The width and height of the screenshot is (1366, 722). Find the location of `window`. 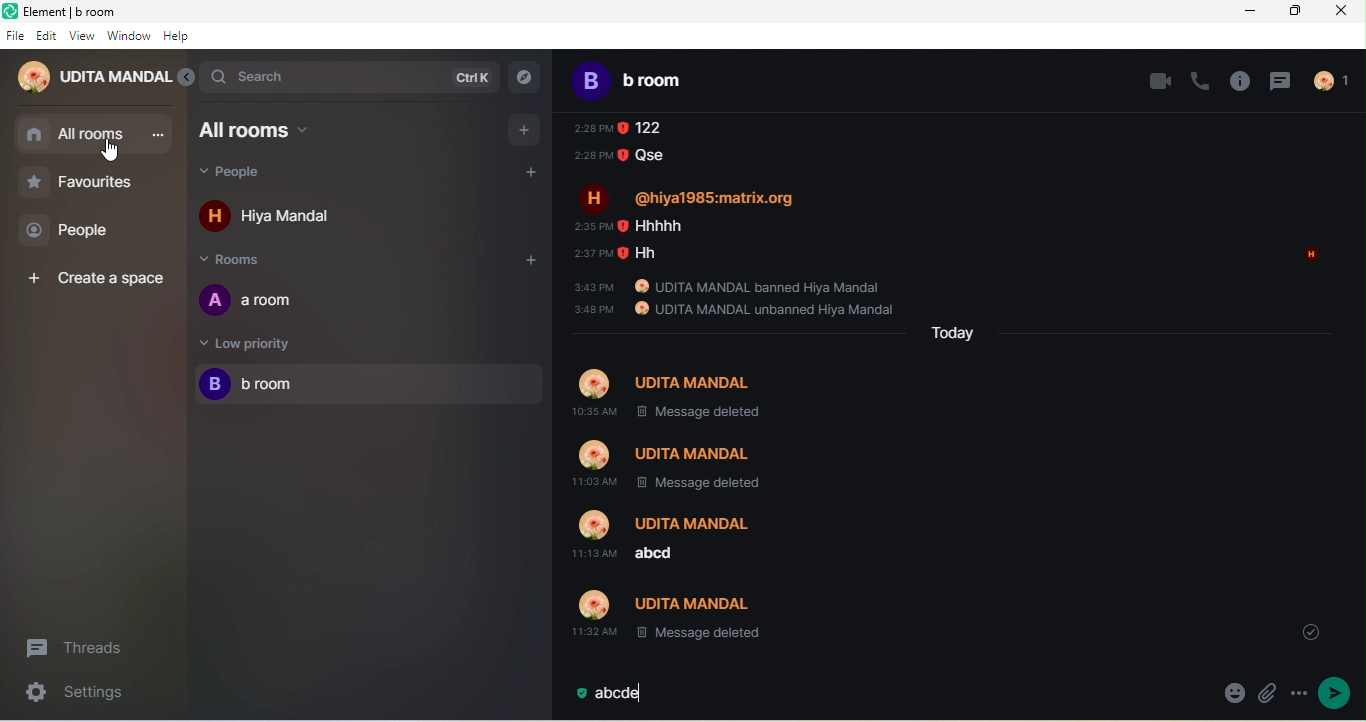

window is located at coordinates (129, 37).